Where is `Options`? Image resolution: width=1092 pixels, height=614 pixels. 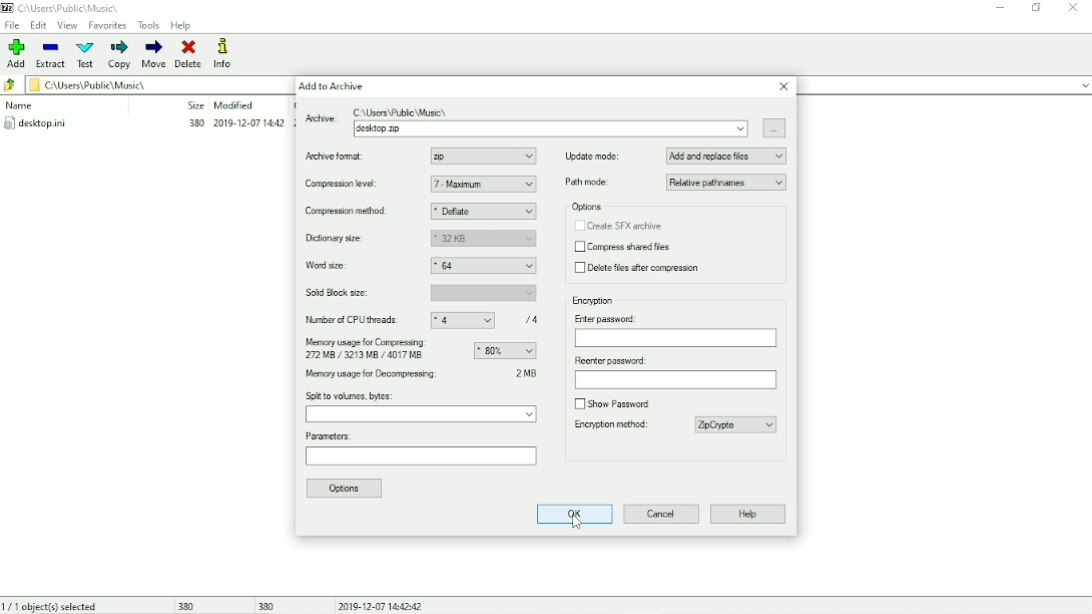 Options is located at coordinates (586, 207).